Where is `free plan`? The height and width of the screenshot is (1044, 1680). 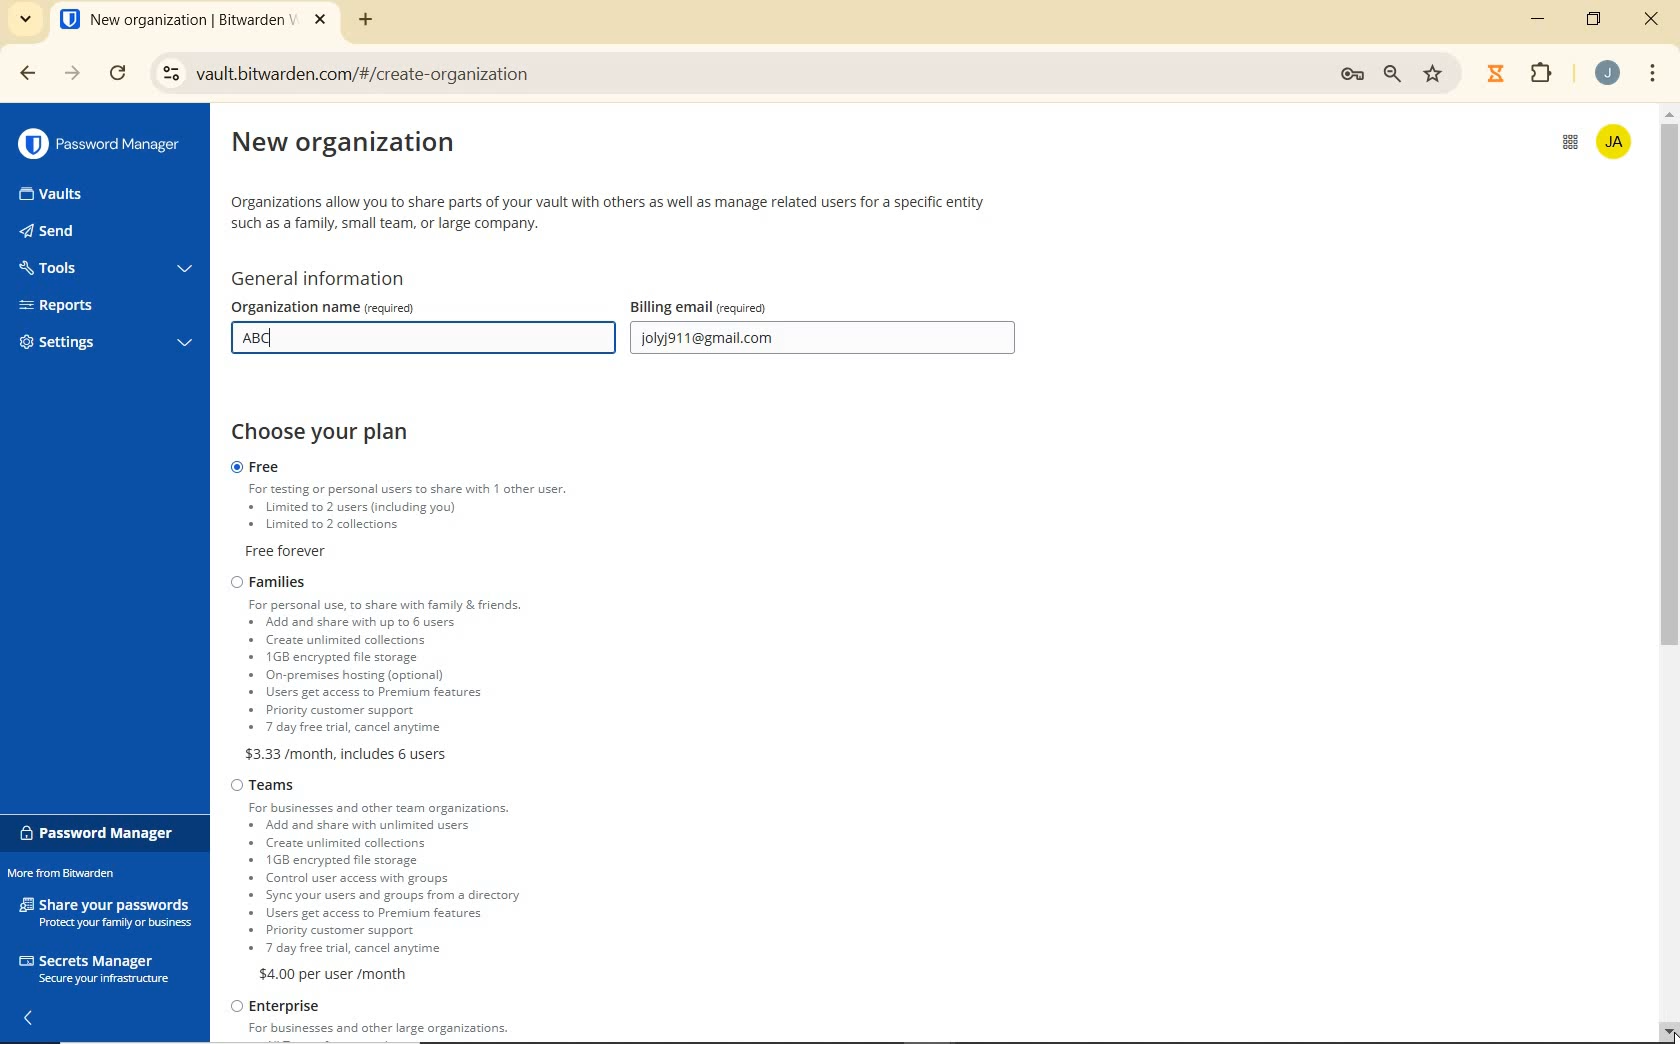
free plan is located at coordinates (432, 511).